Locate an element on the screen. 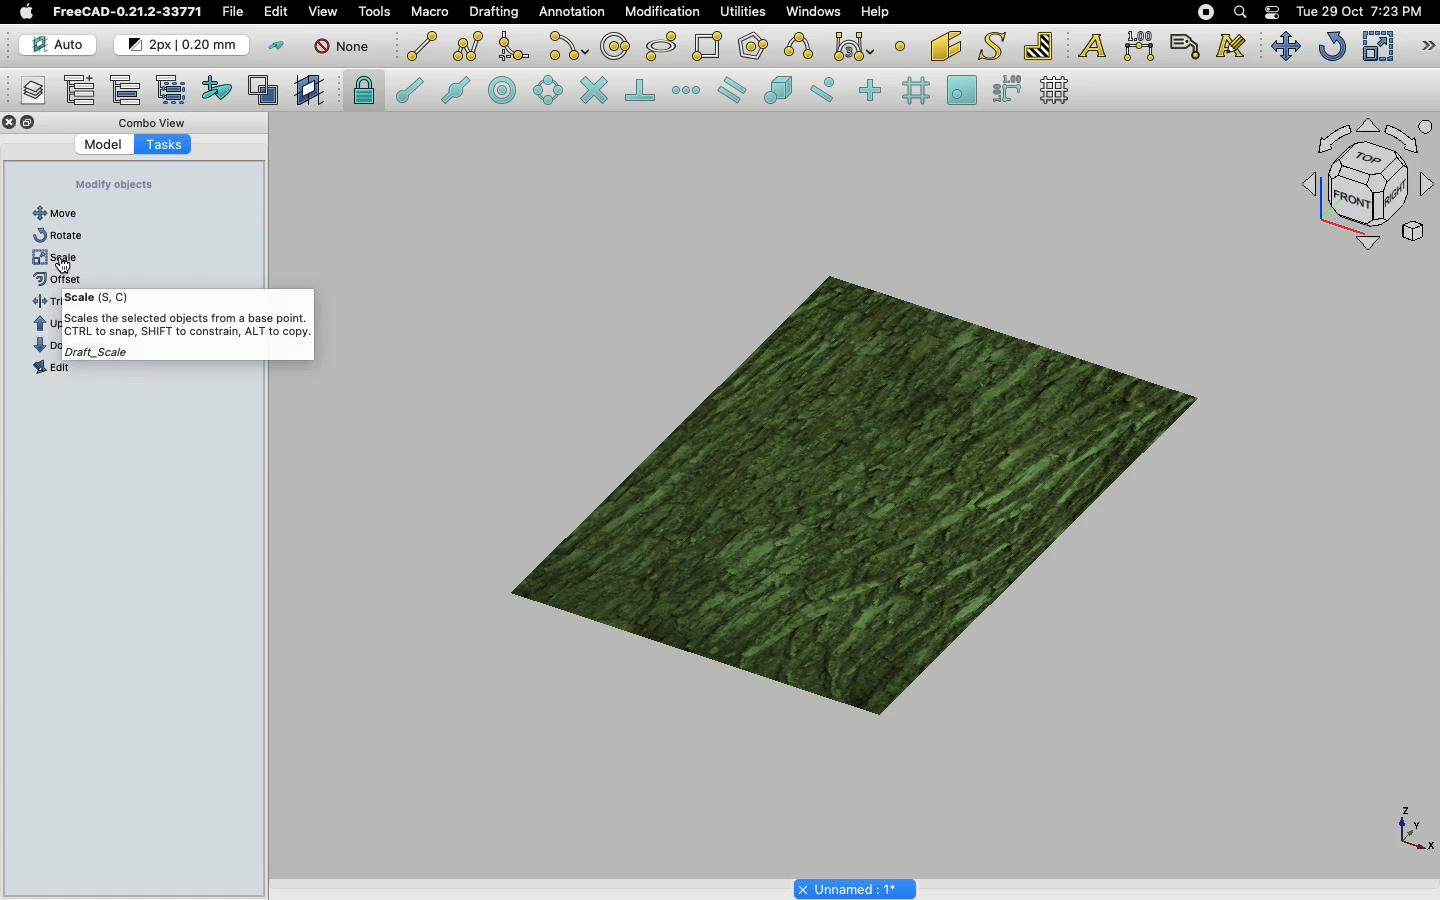  Label is located at coordinates (1186, 44).